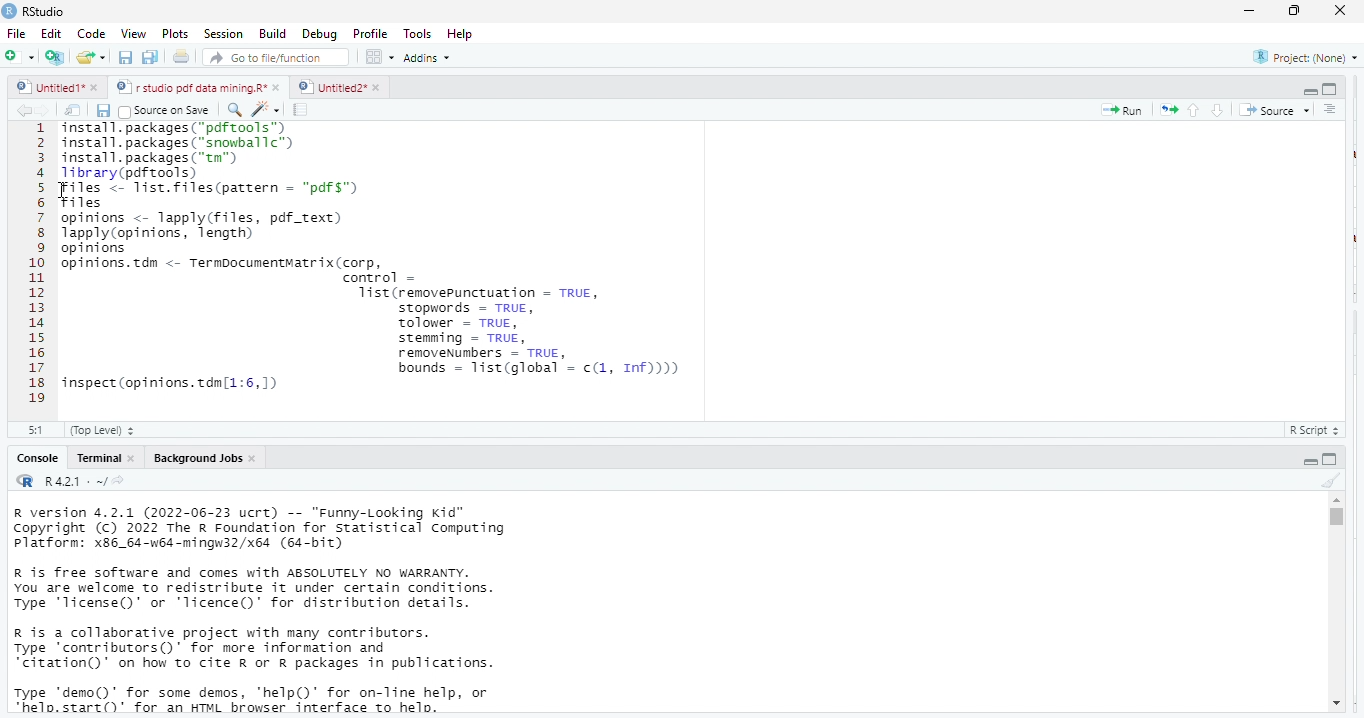 This screenshot has width=1364, height=718. Describe the element at coordinates (48, 88) in the screenshot. I see `untitled1` at that location.